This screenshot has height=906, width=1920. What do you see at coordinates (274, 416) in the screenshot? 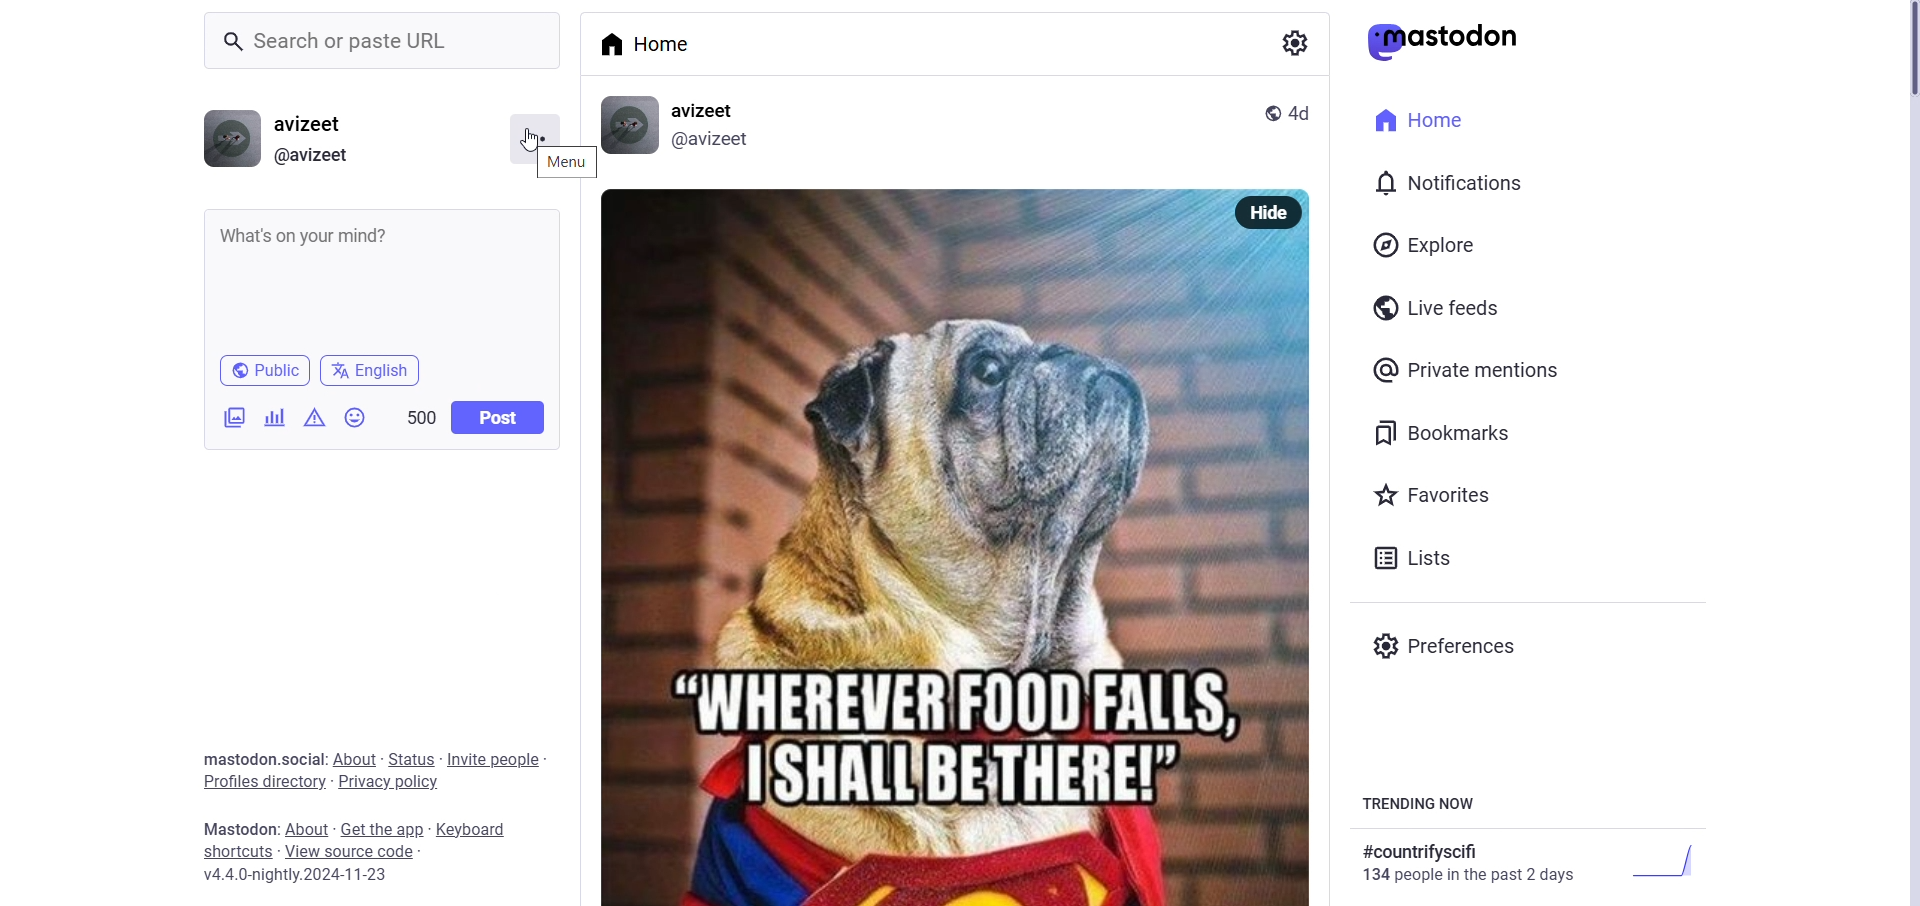
I see `poll` at bounding box center [274, 416].